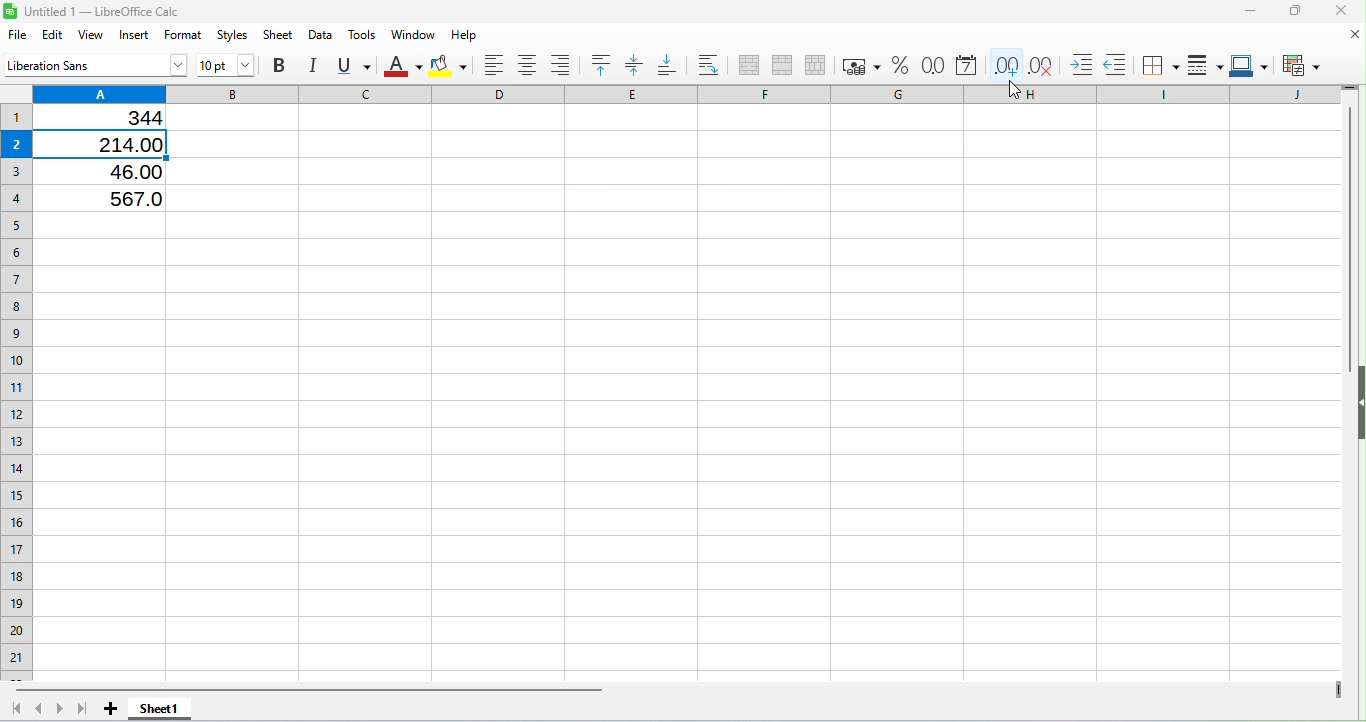  Describe the element at coordinates (461, 33) in the screenshot. I see `Help` at that location.